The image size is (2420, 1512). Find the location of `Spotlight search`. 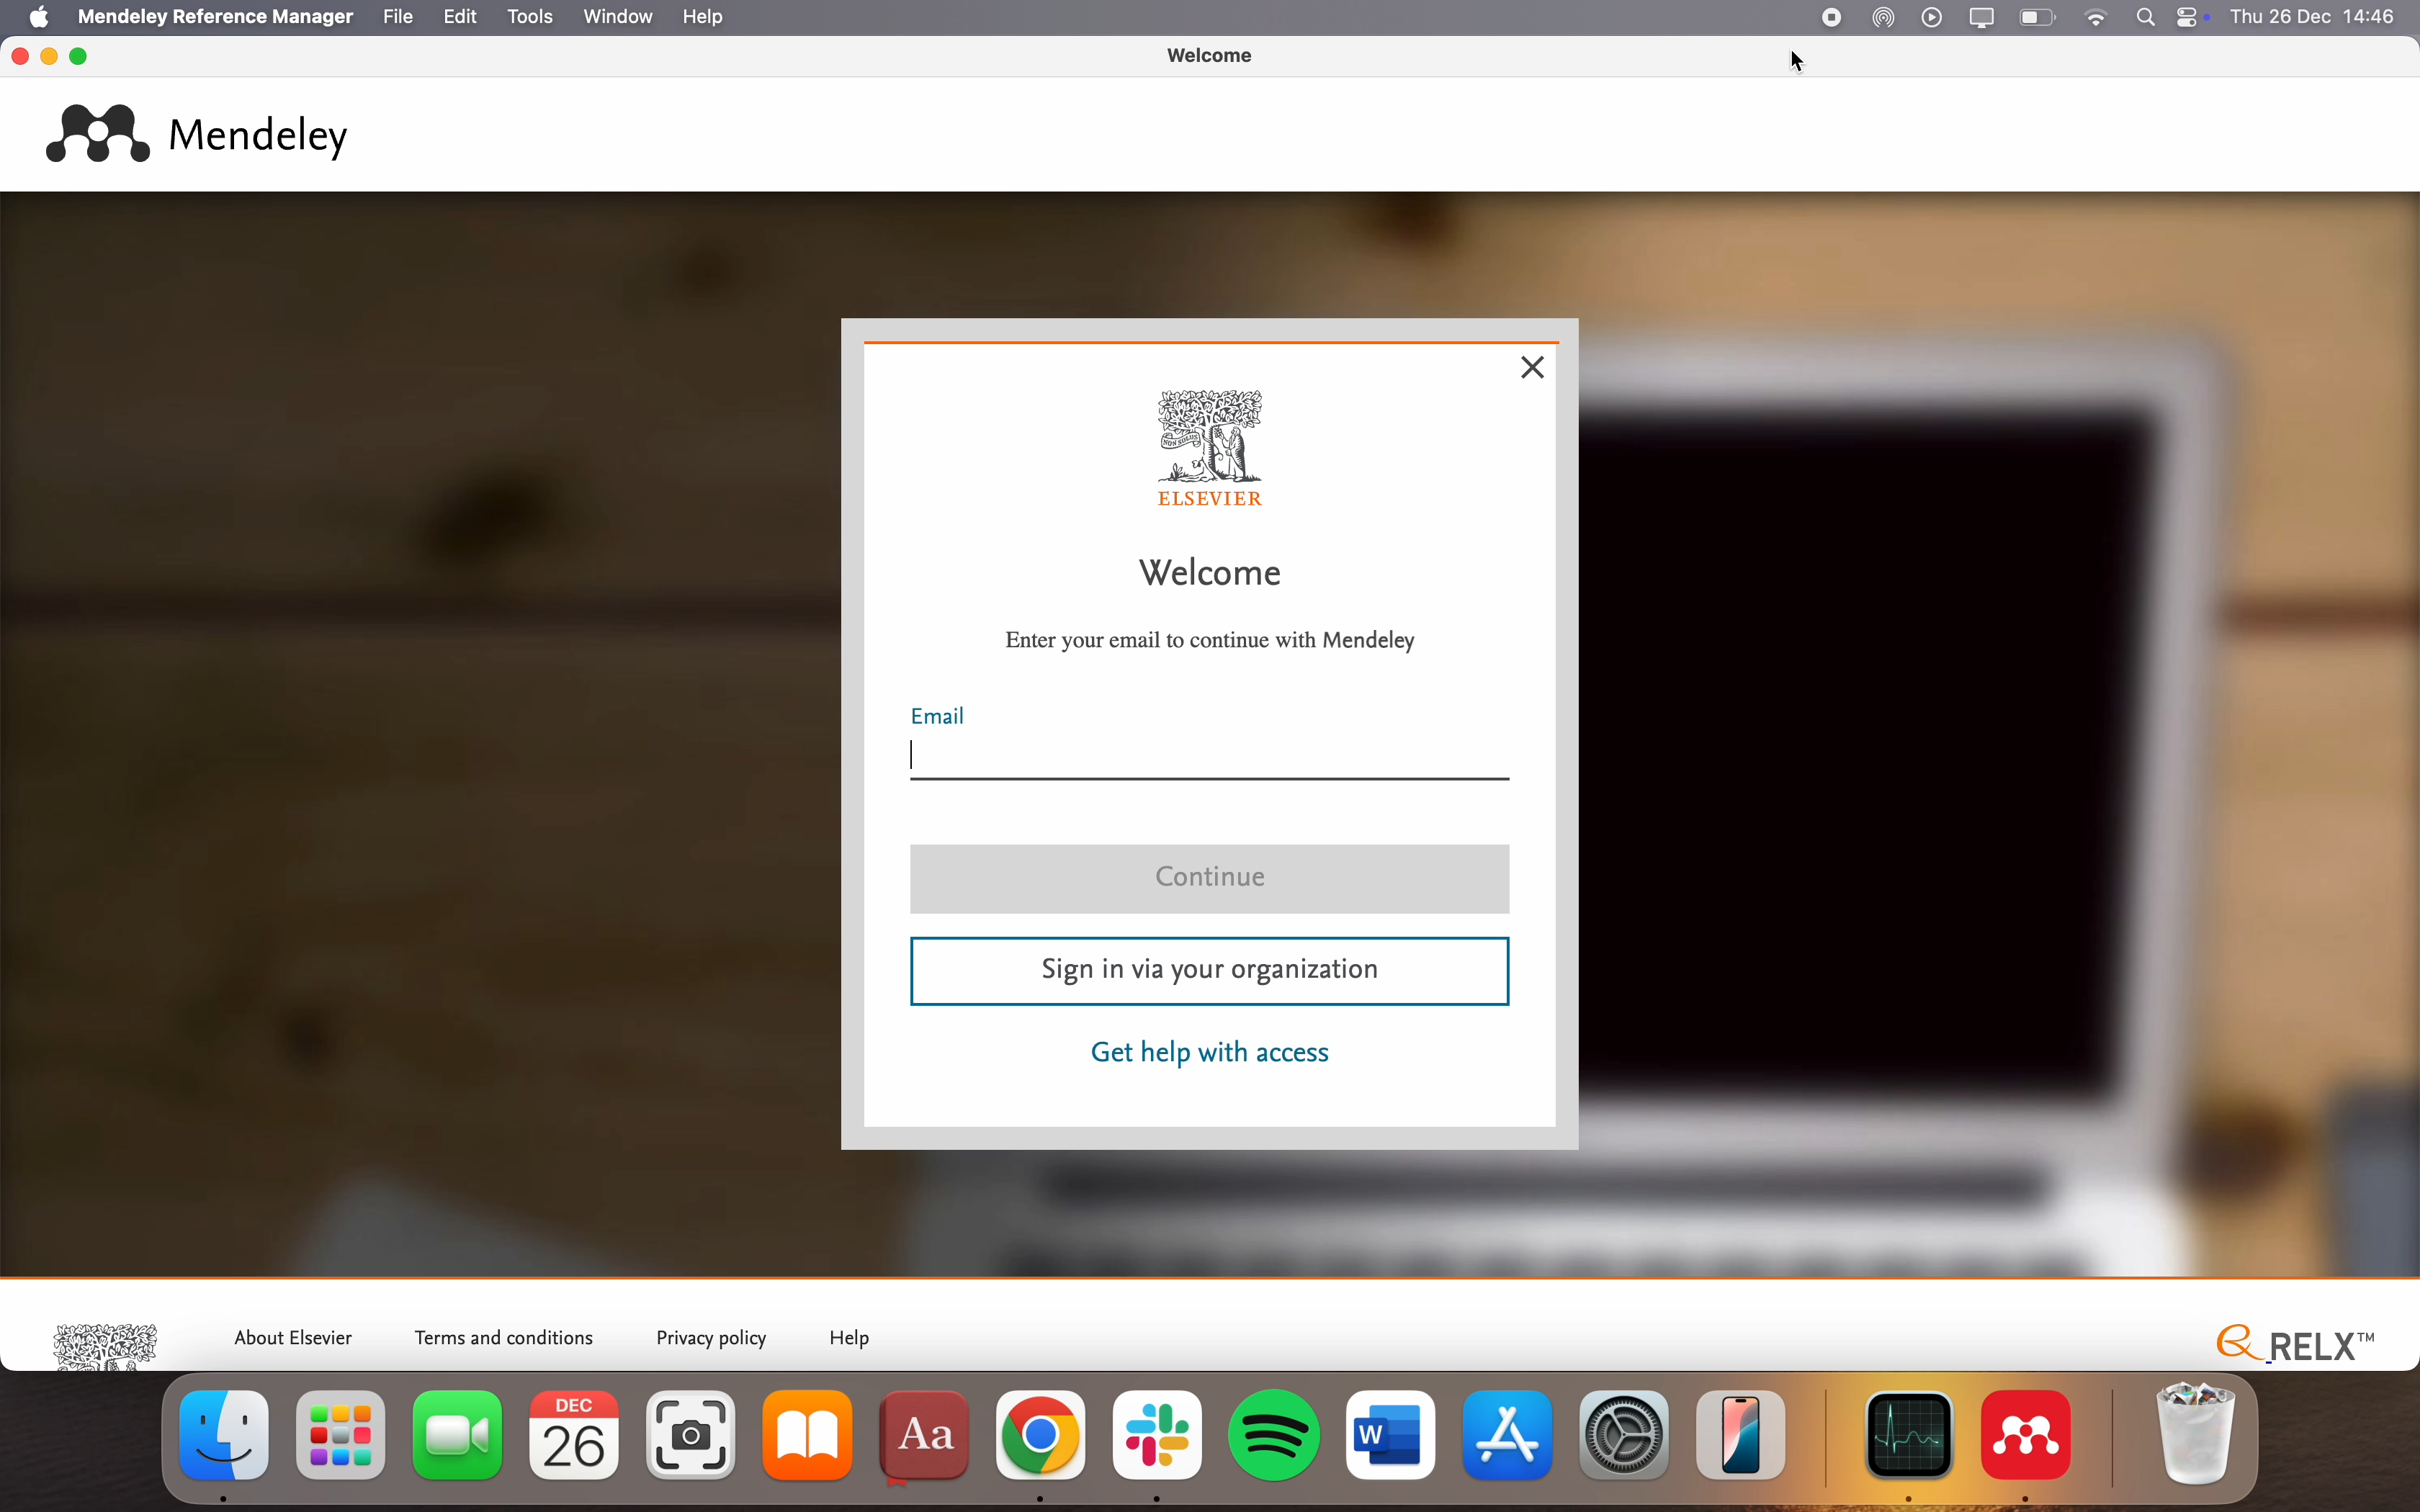

Spotlight search is located at coordinates (2143, 15).